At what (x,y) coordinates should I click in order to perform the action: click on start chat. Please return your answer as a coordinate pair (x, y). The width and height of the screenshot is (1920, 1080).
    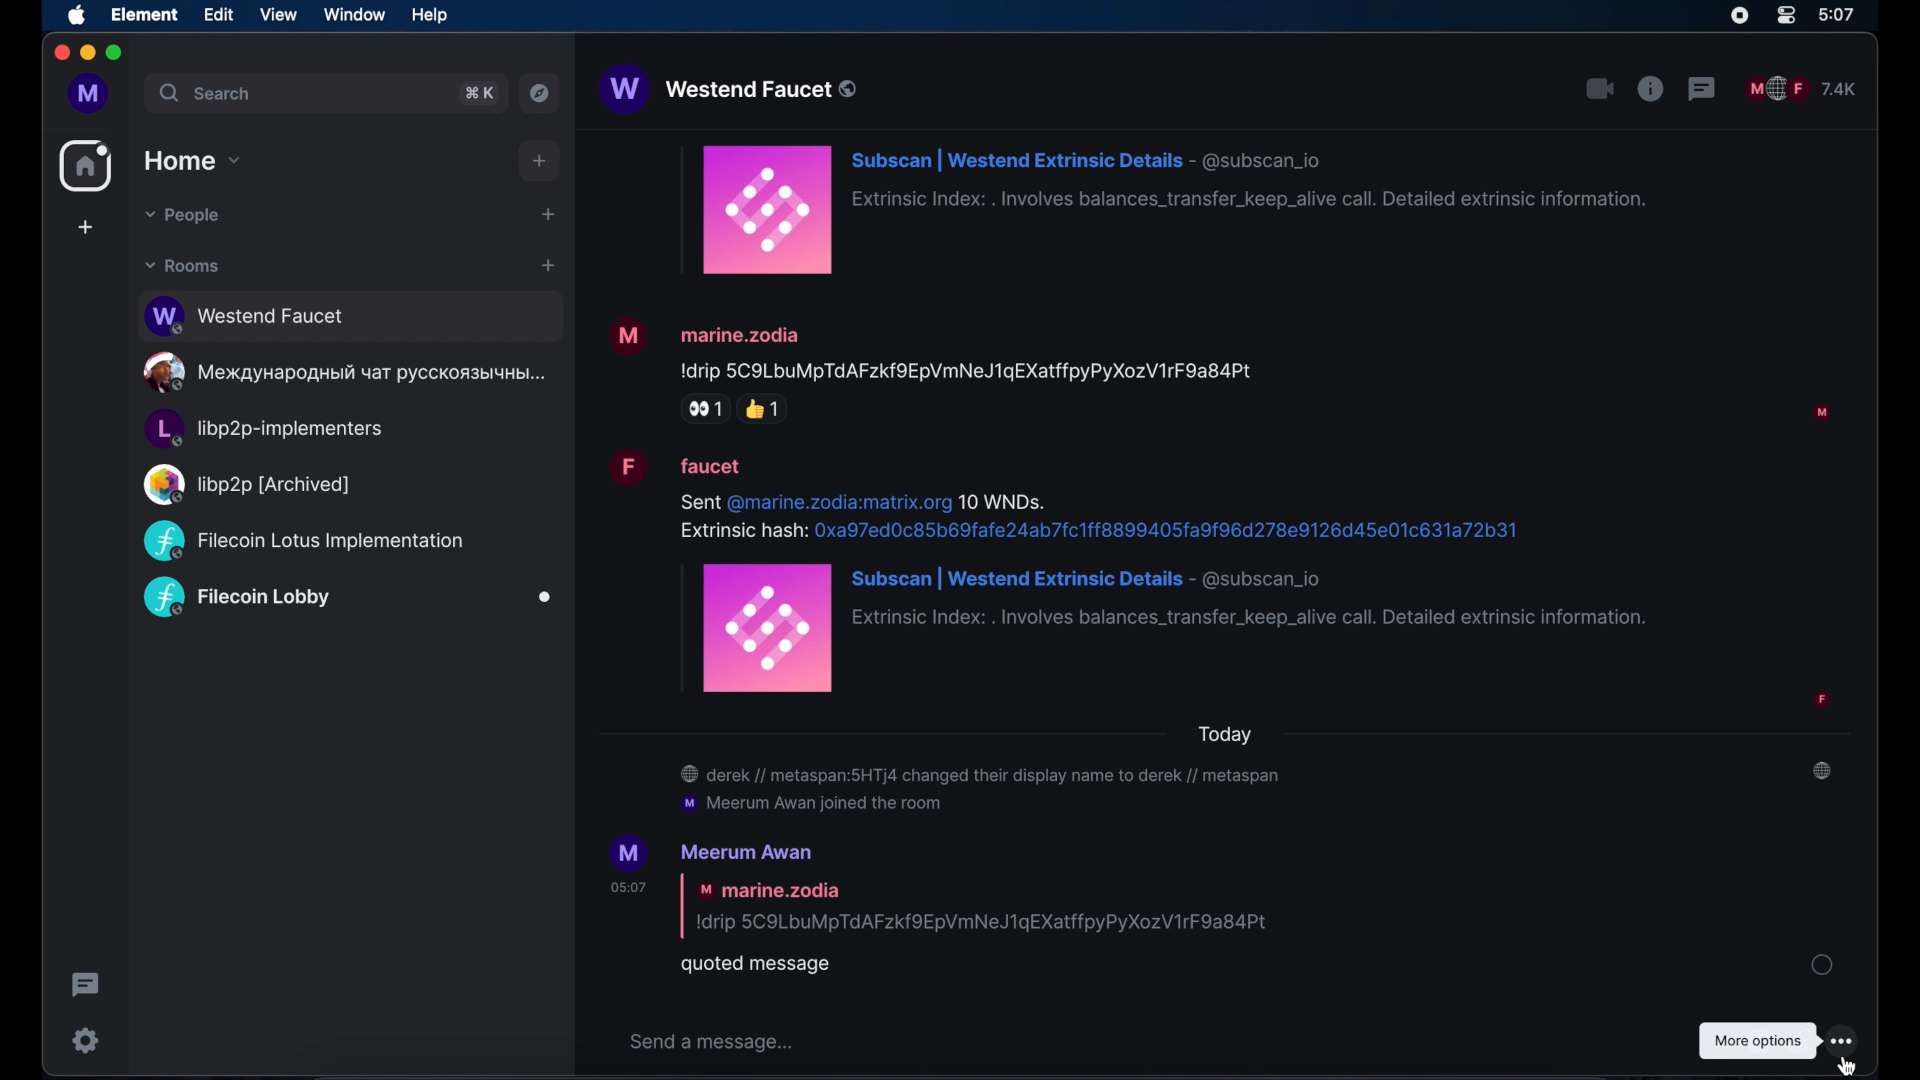
    Looking at the image, I should click on (547, 214).